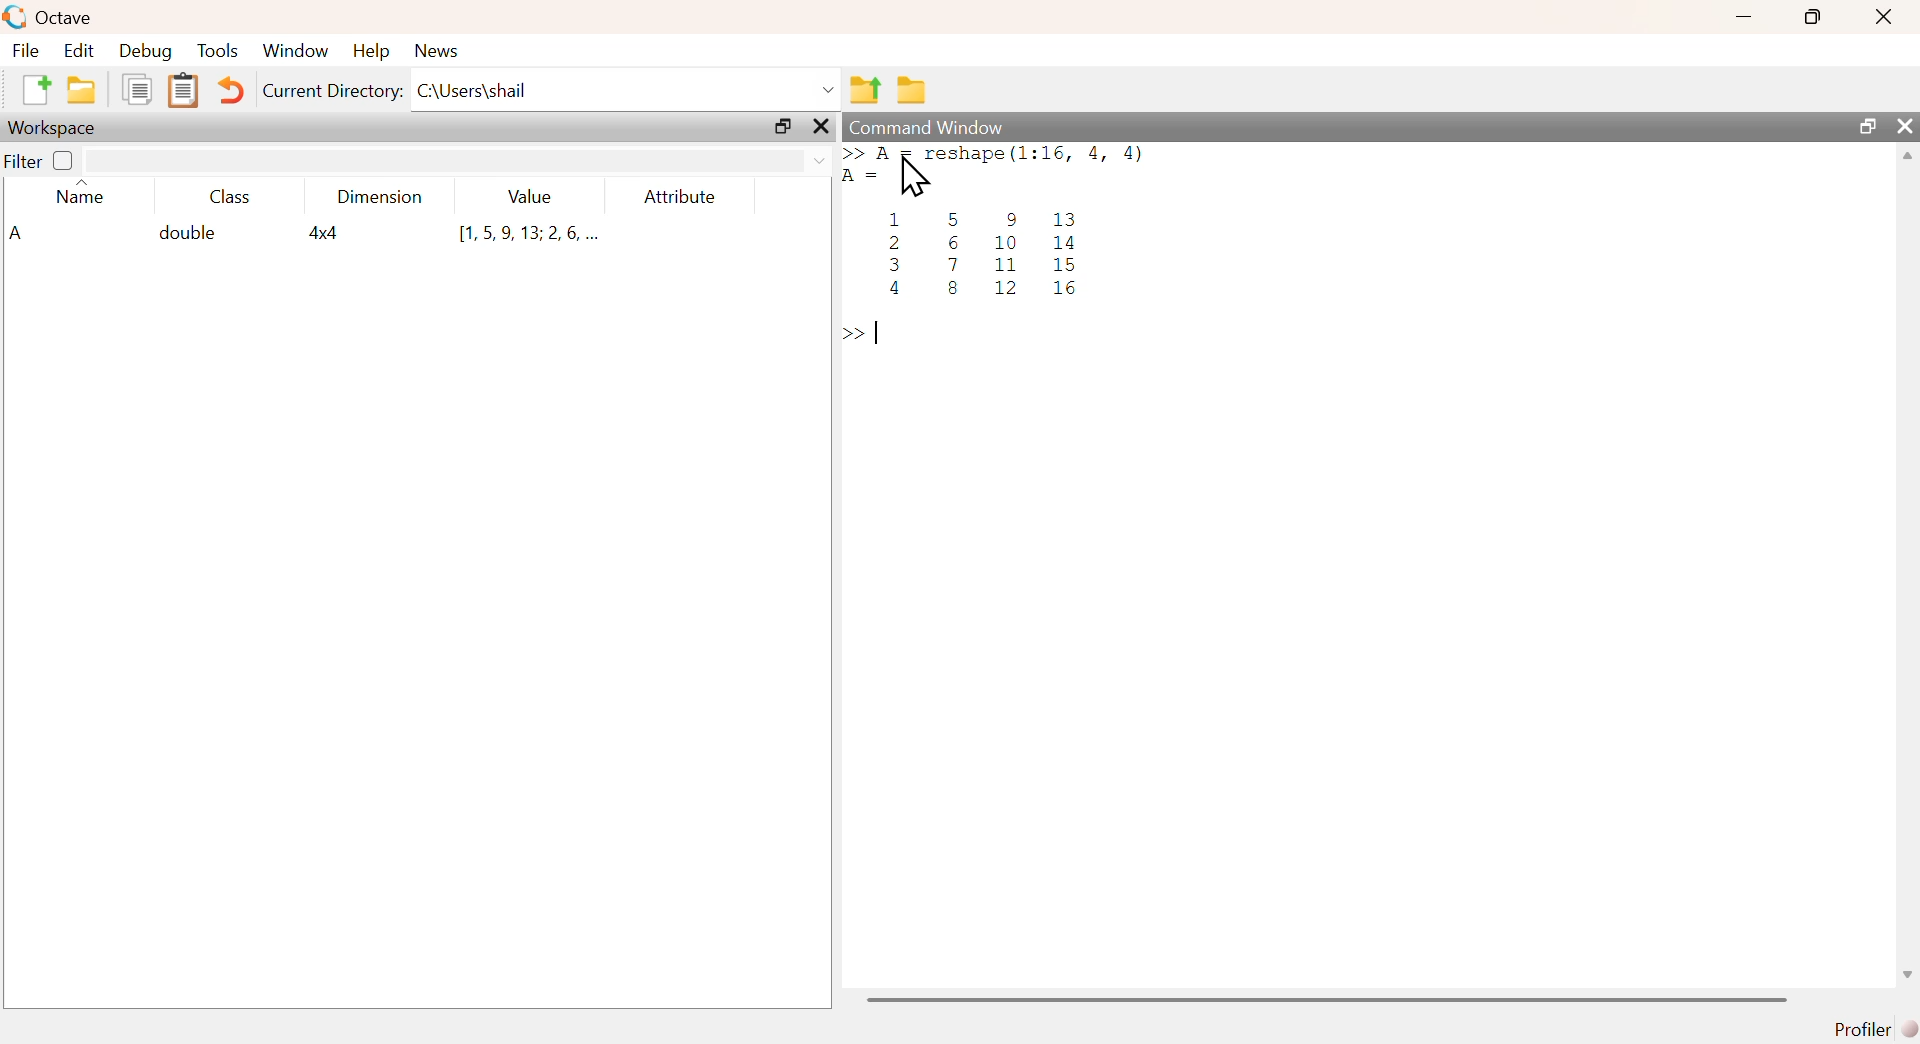  Describe the element at coordinates (1909, 573) in the screenshot. I see `scrollbar` at that location.